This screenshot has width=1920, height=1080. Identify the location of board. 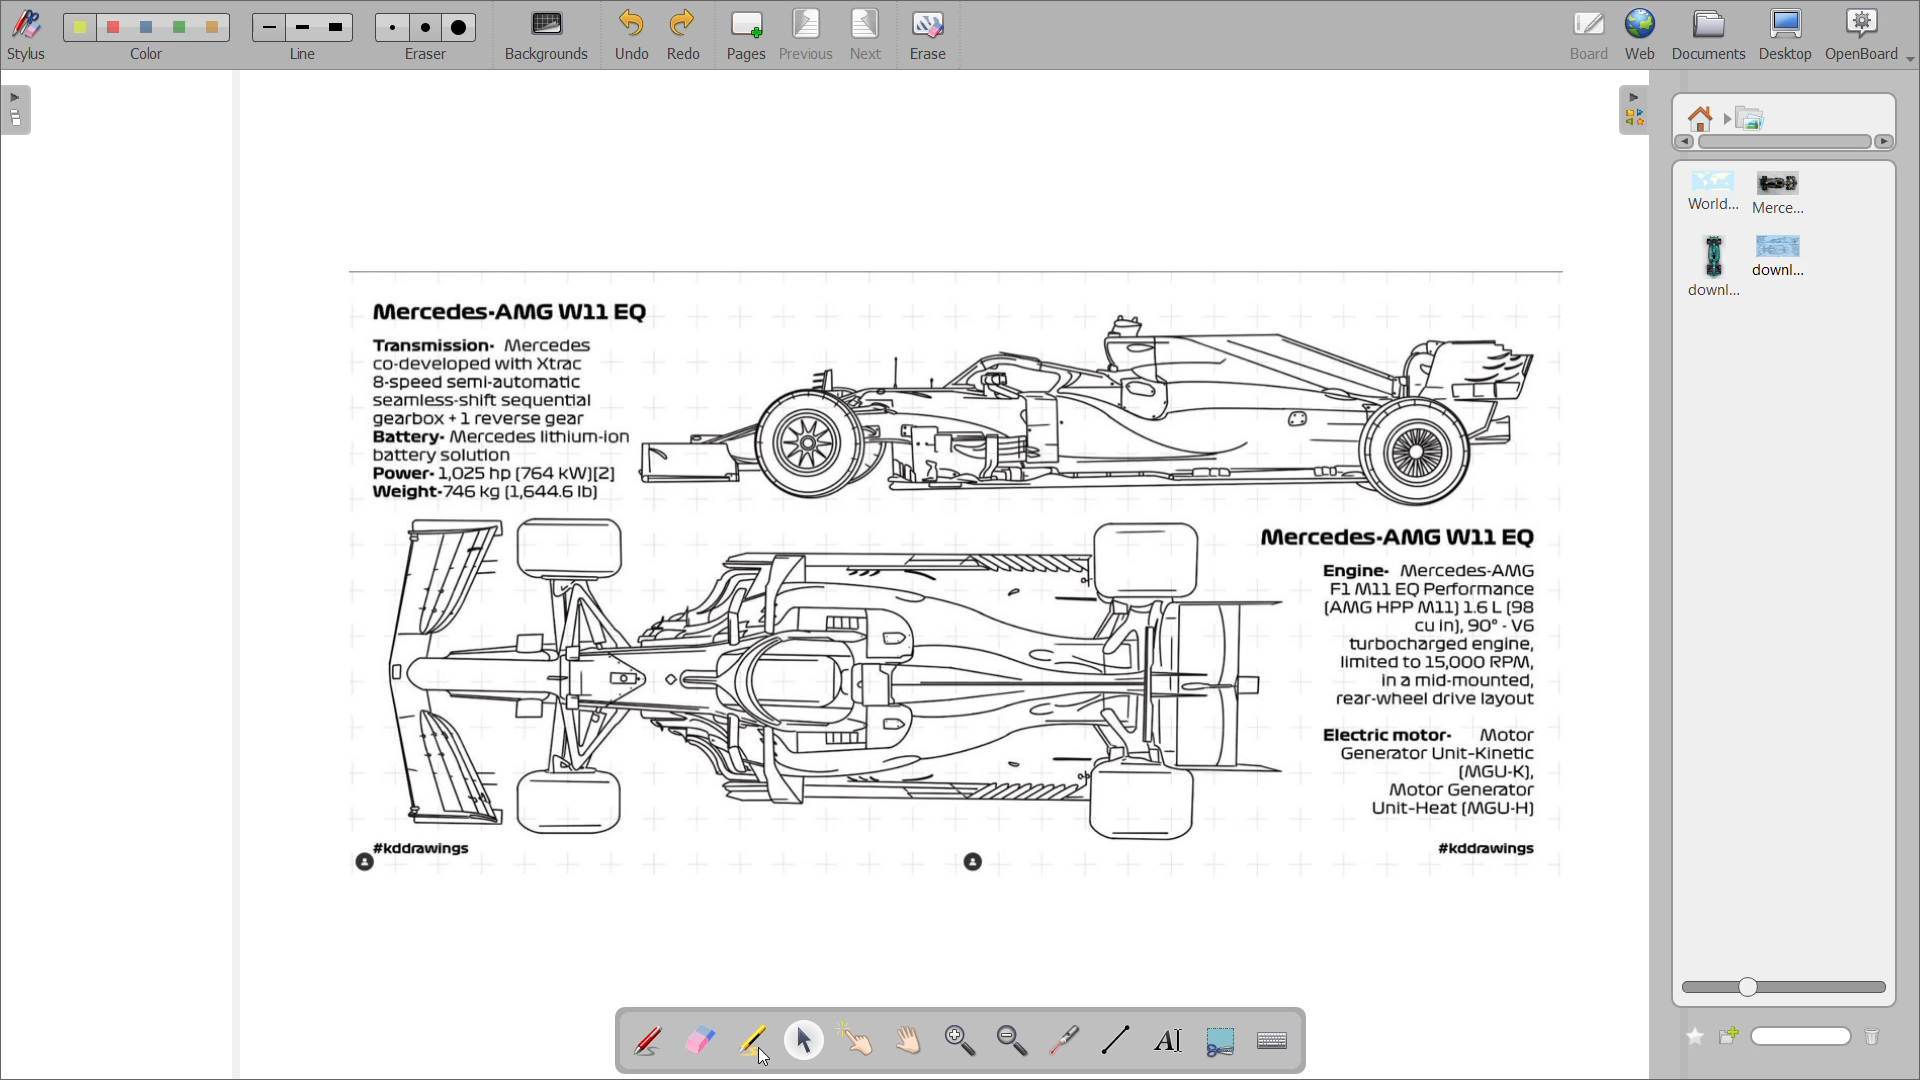
(1589, 35).